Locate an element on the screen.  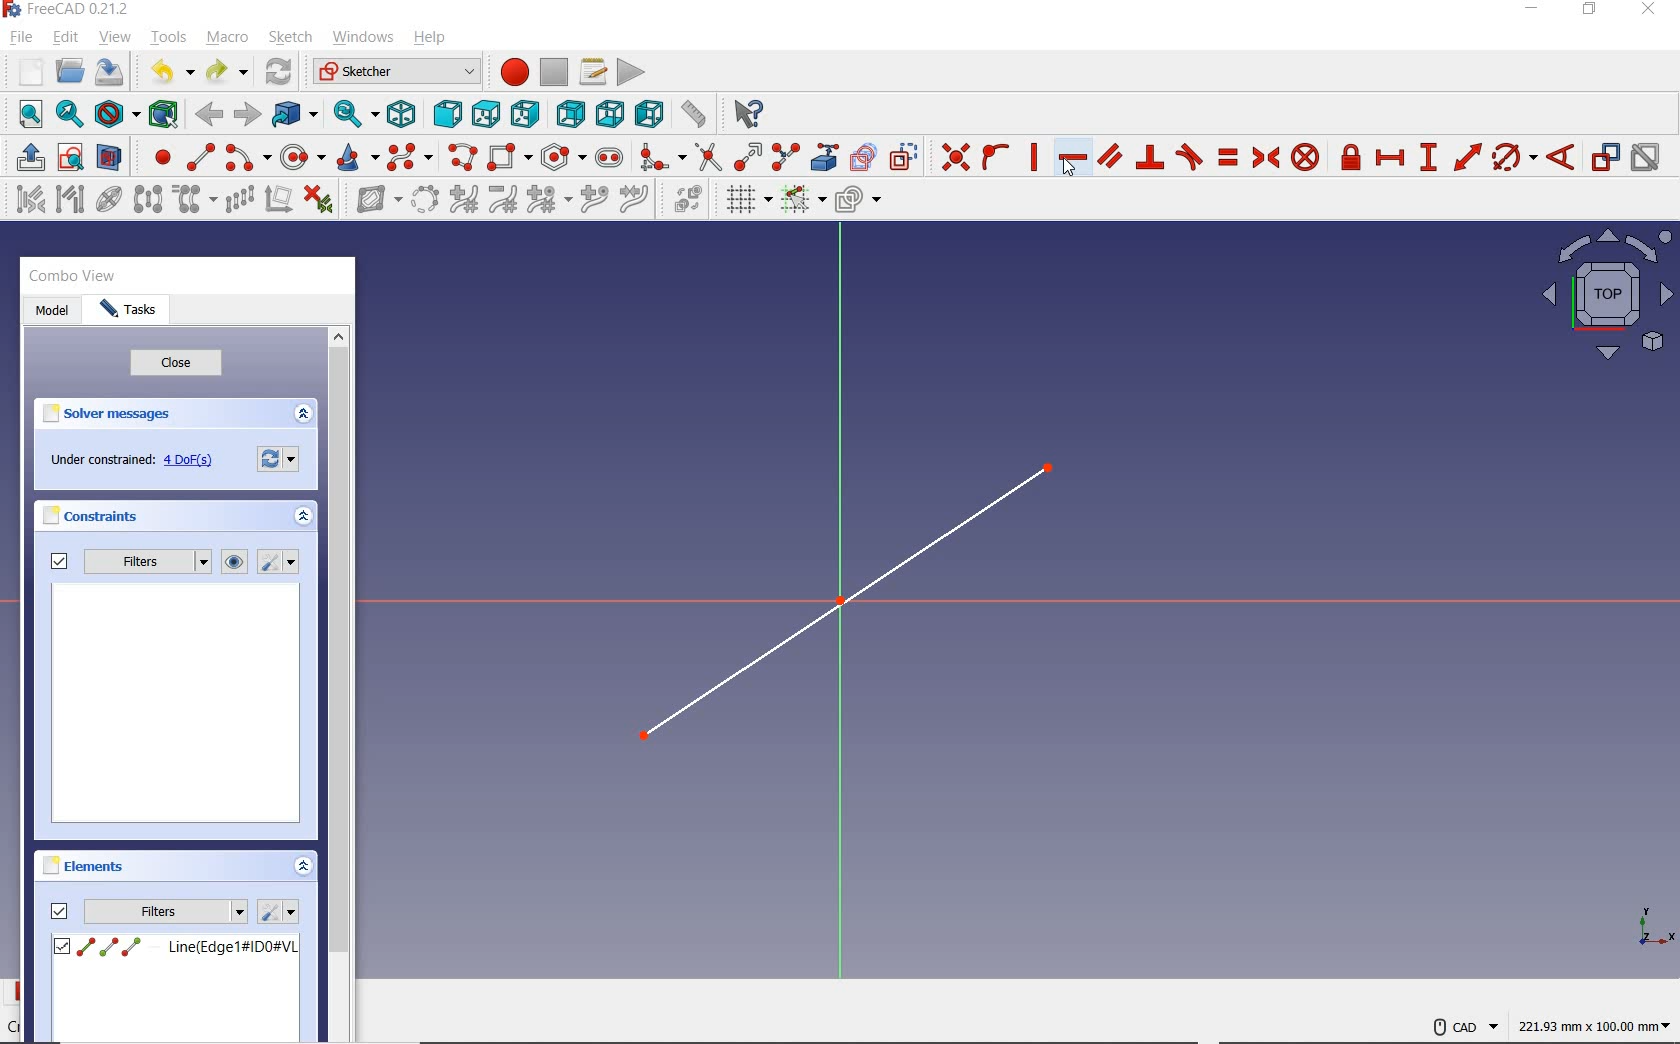
measurement is located at coordinates (1594, 1026).